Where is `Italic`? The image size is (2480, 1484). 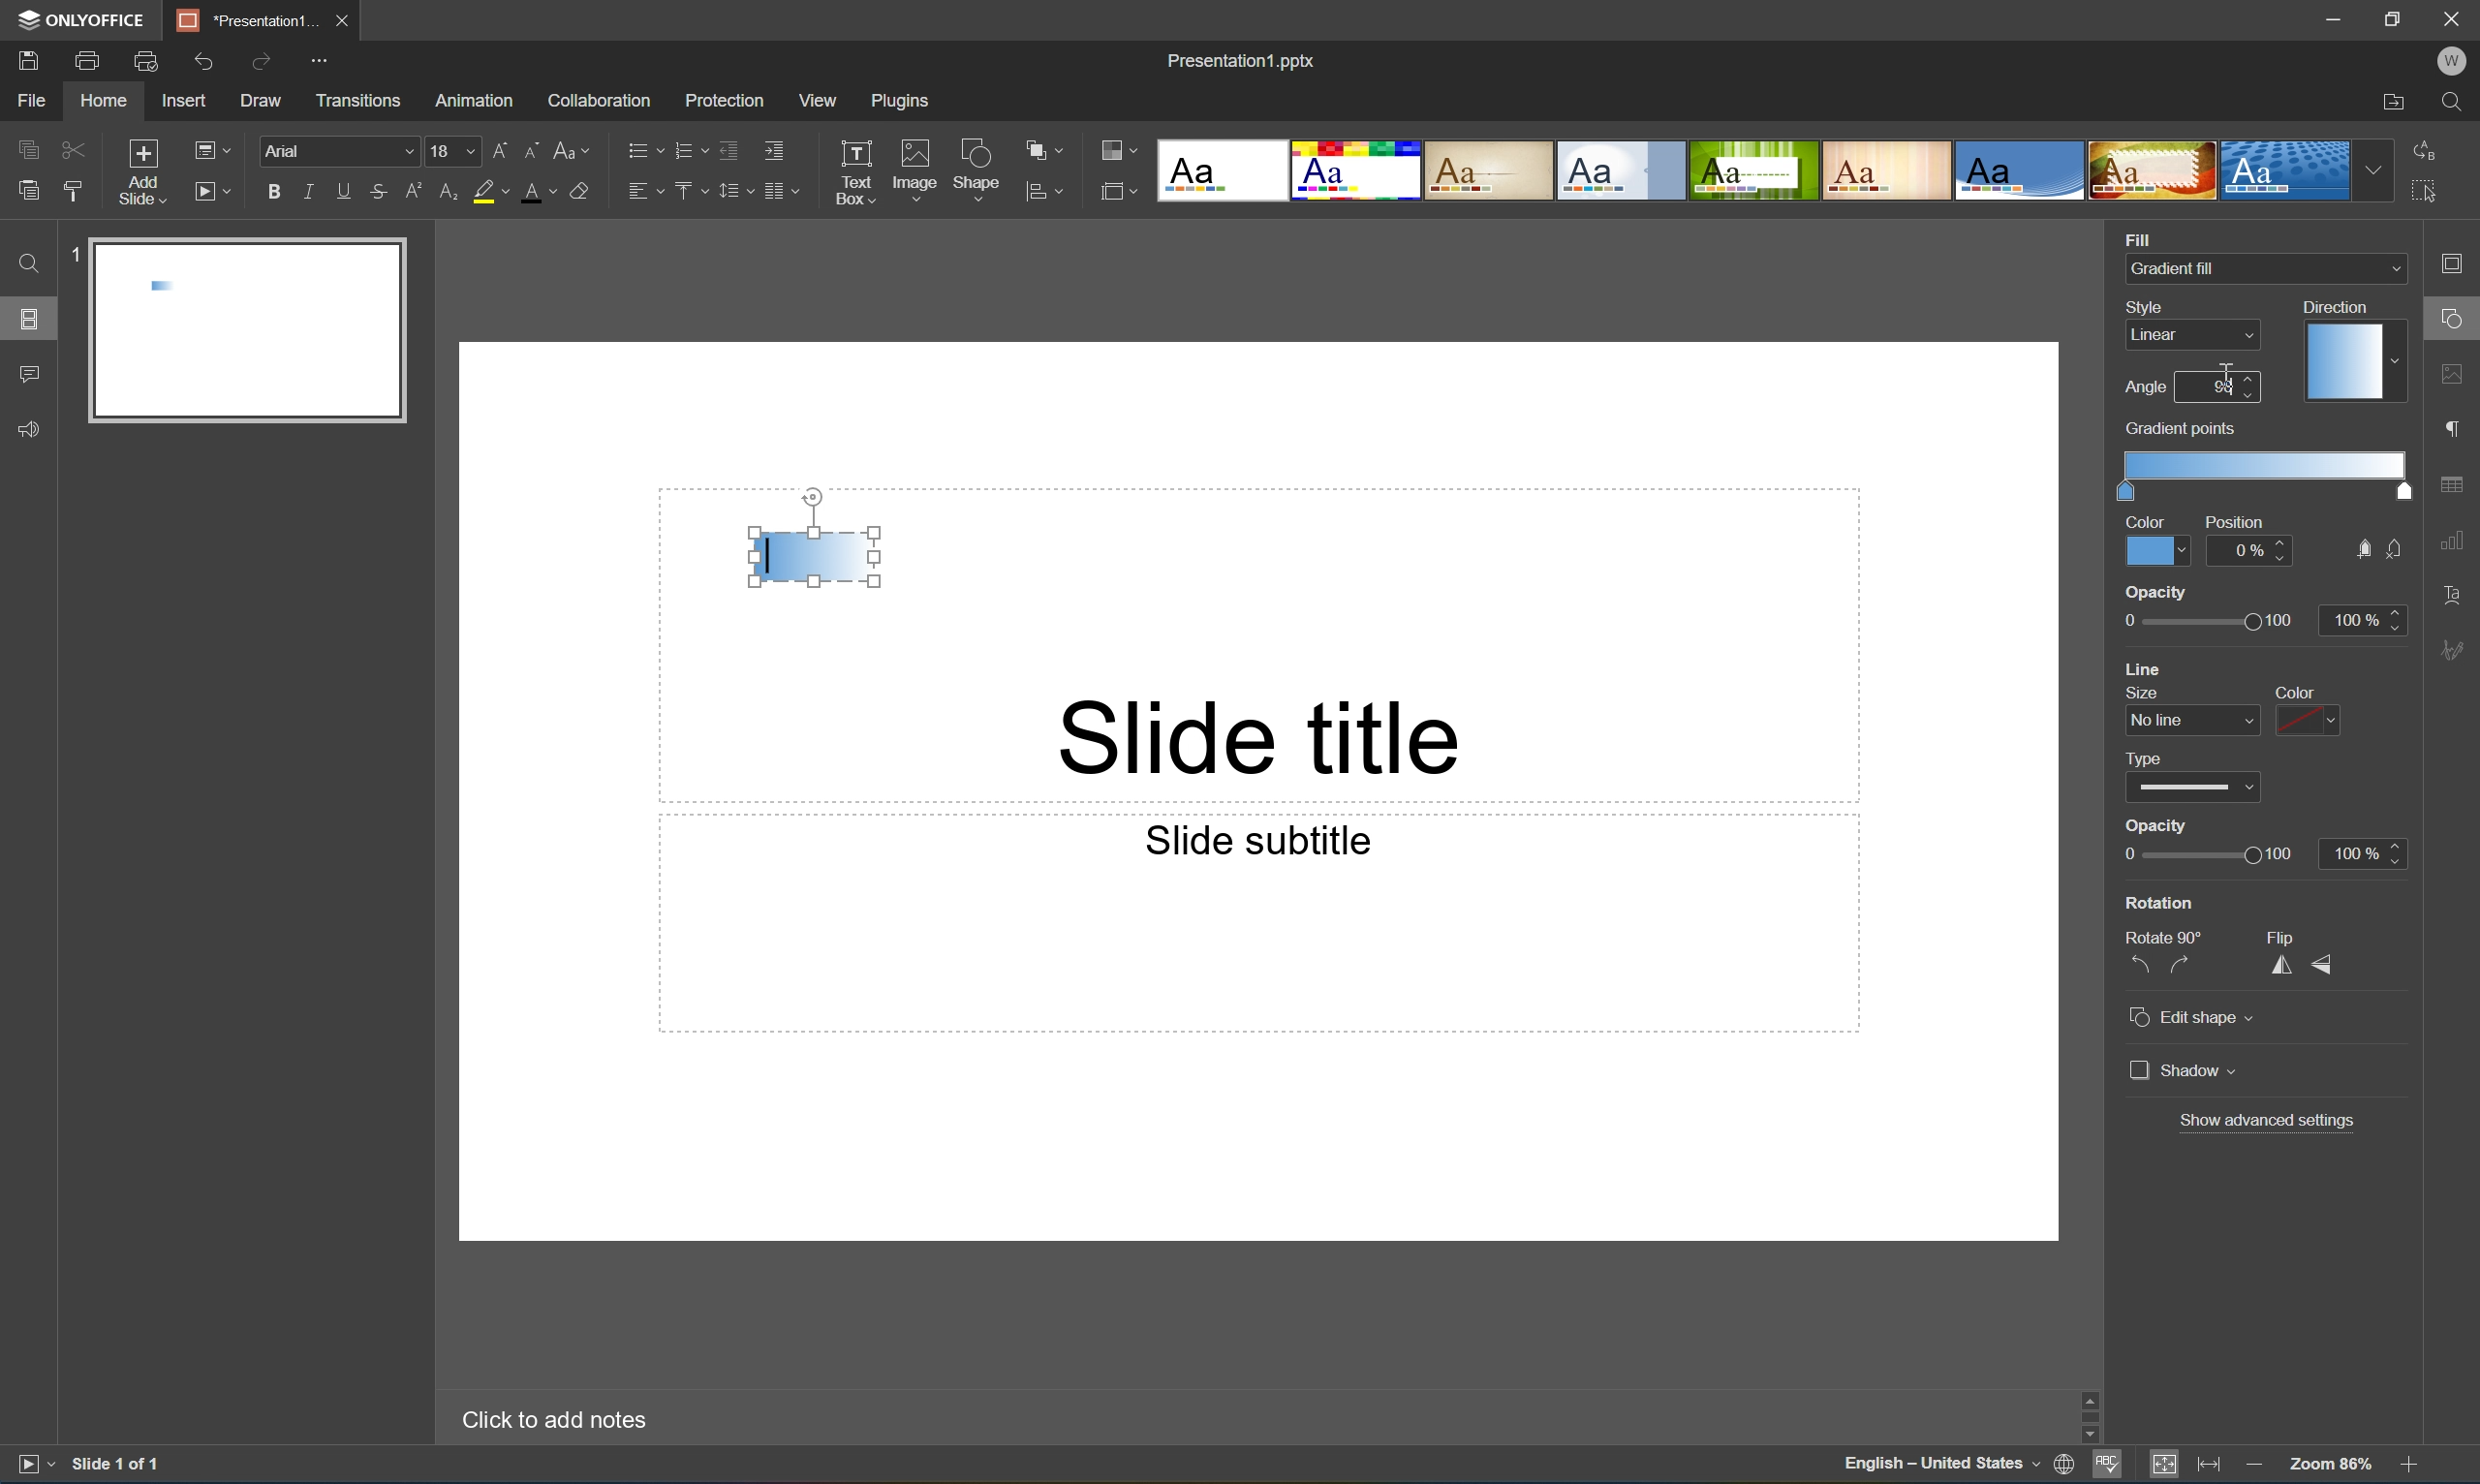
Italic is located at coordinates (307, 192).